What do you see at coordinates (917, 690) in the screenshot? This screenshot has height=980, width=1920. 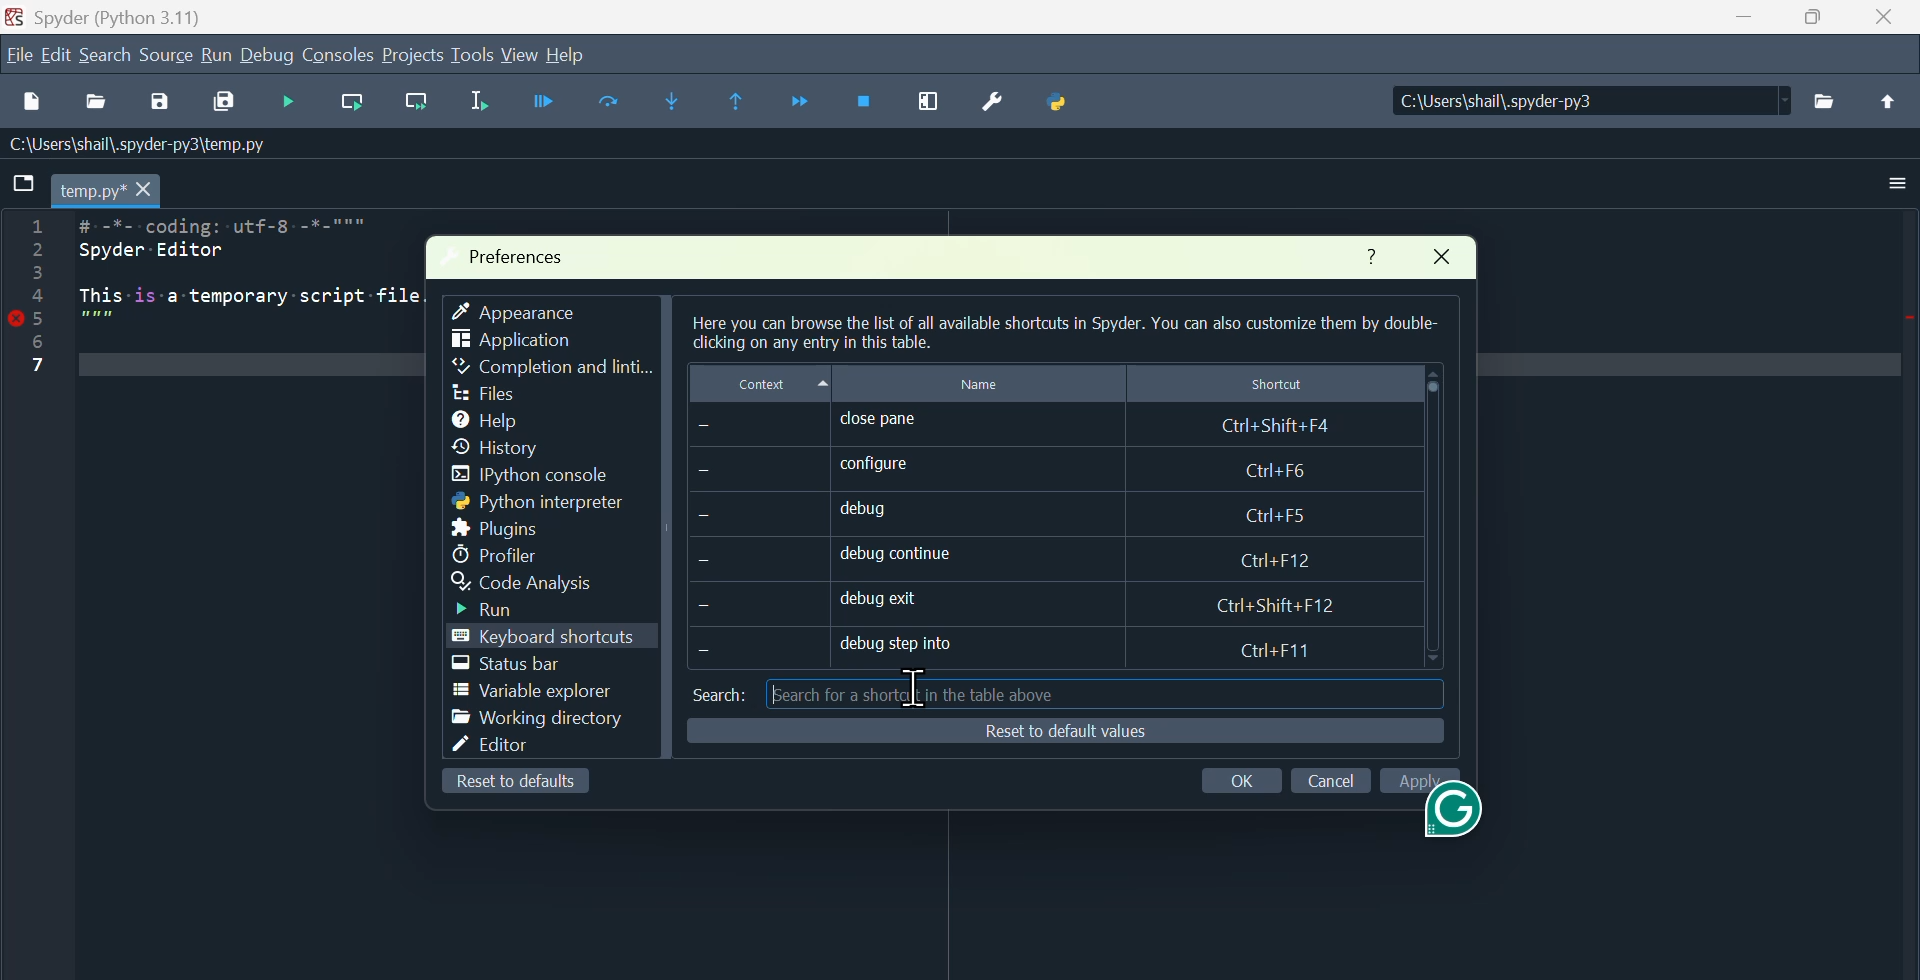 I see `Cursor on search bar` at bounding box center [917, 690].